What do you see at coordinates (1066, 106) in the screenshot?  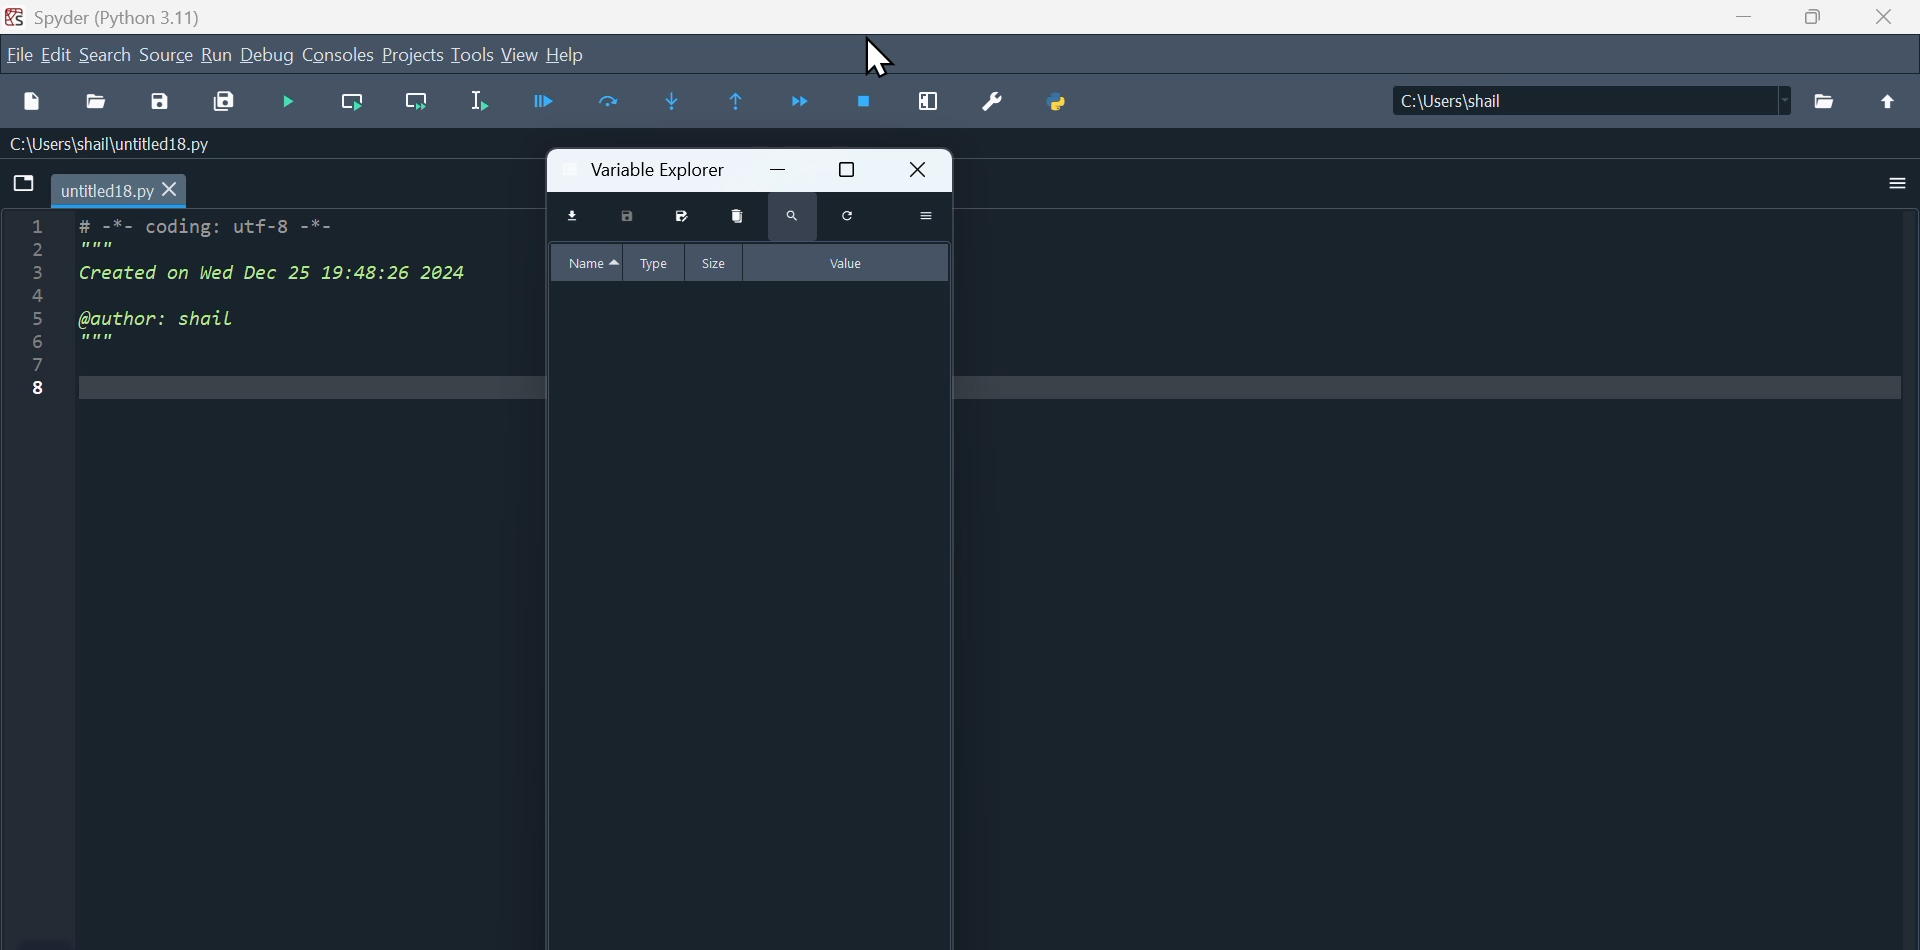 I see `Python PathManager` at bounding box center [1066, 106].